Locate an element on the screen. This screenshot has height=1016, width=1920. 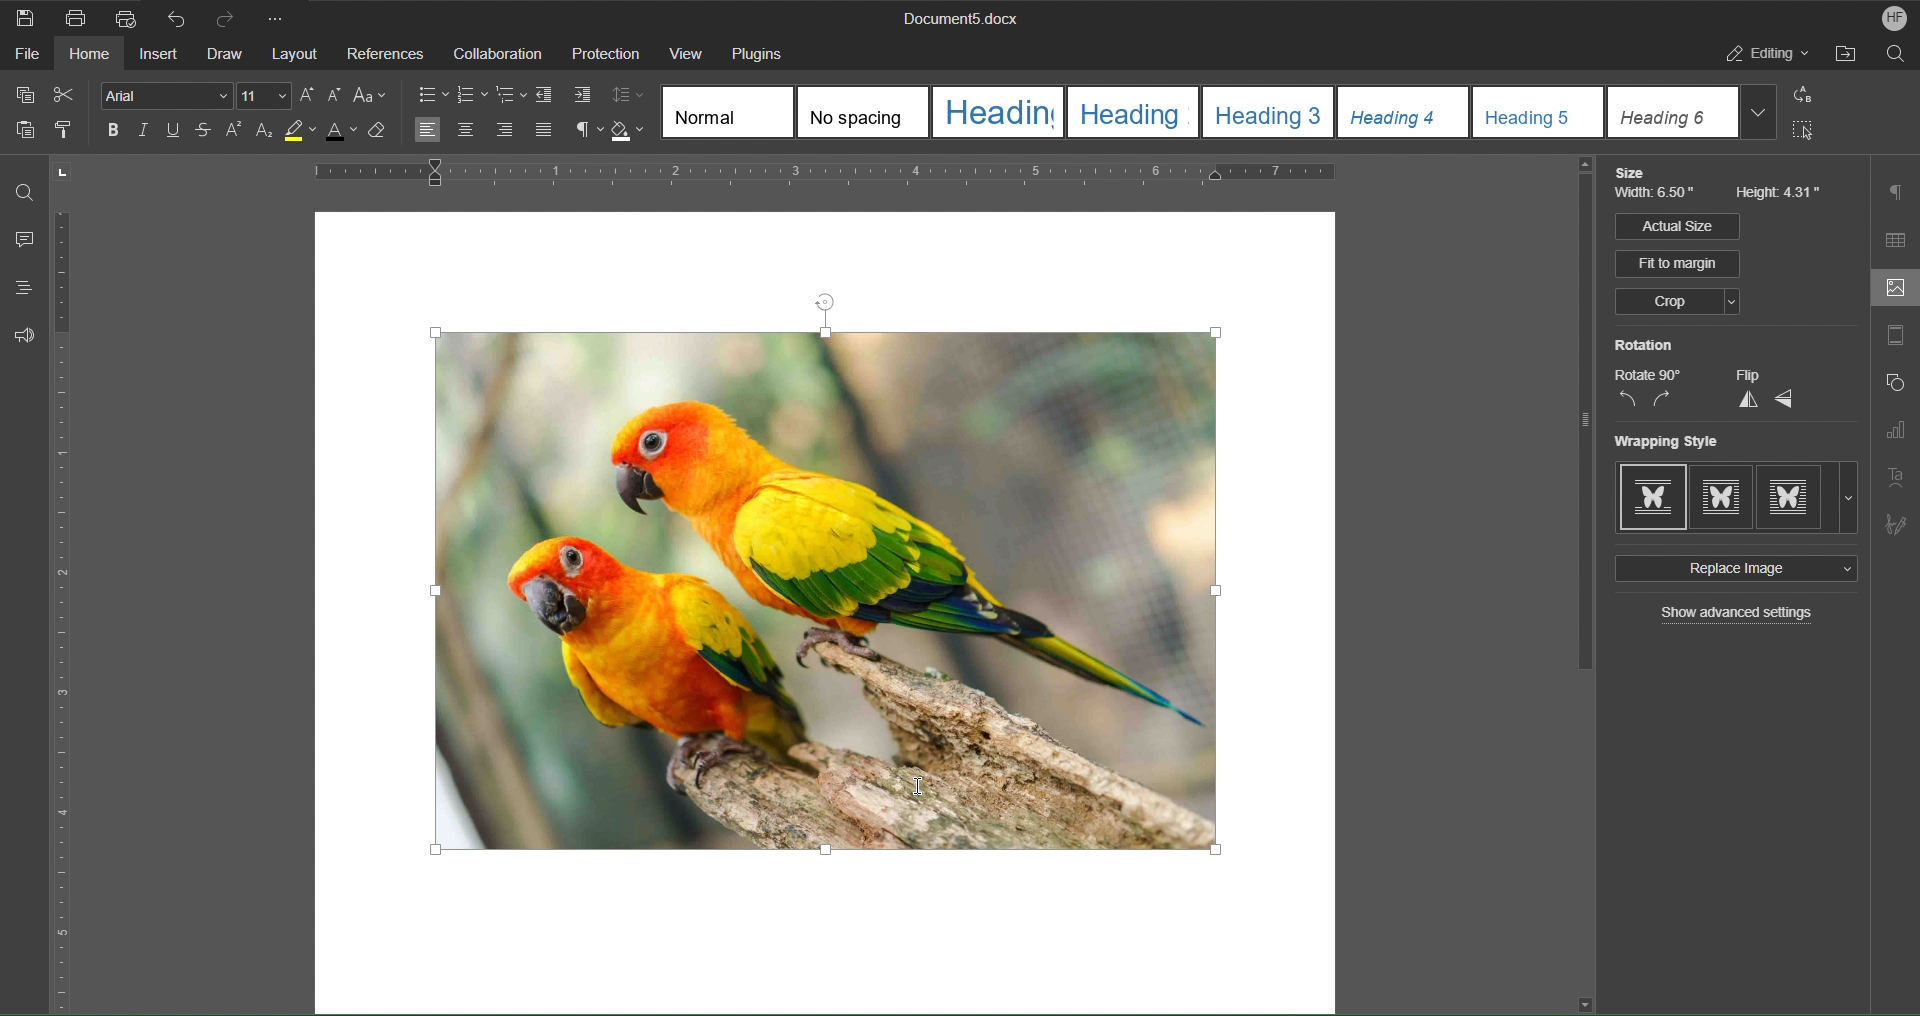
Save is located at coordinates (26, 17).